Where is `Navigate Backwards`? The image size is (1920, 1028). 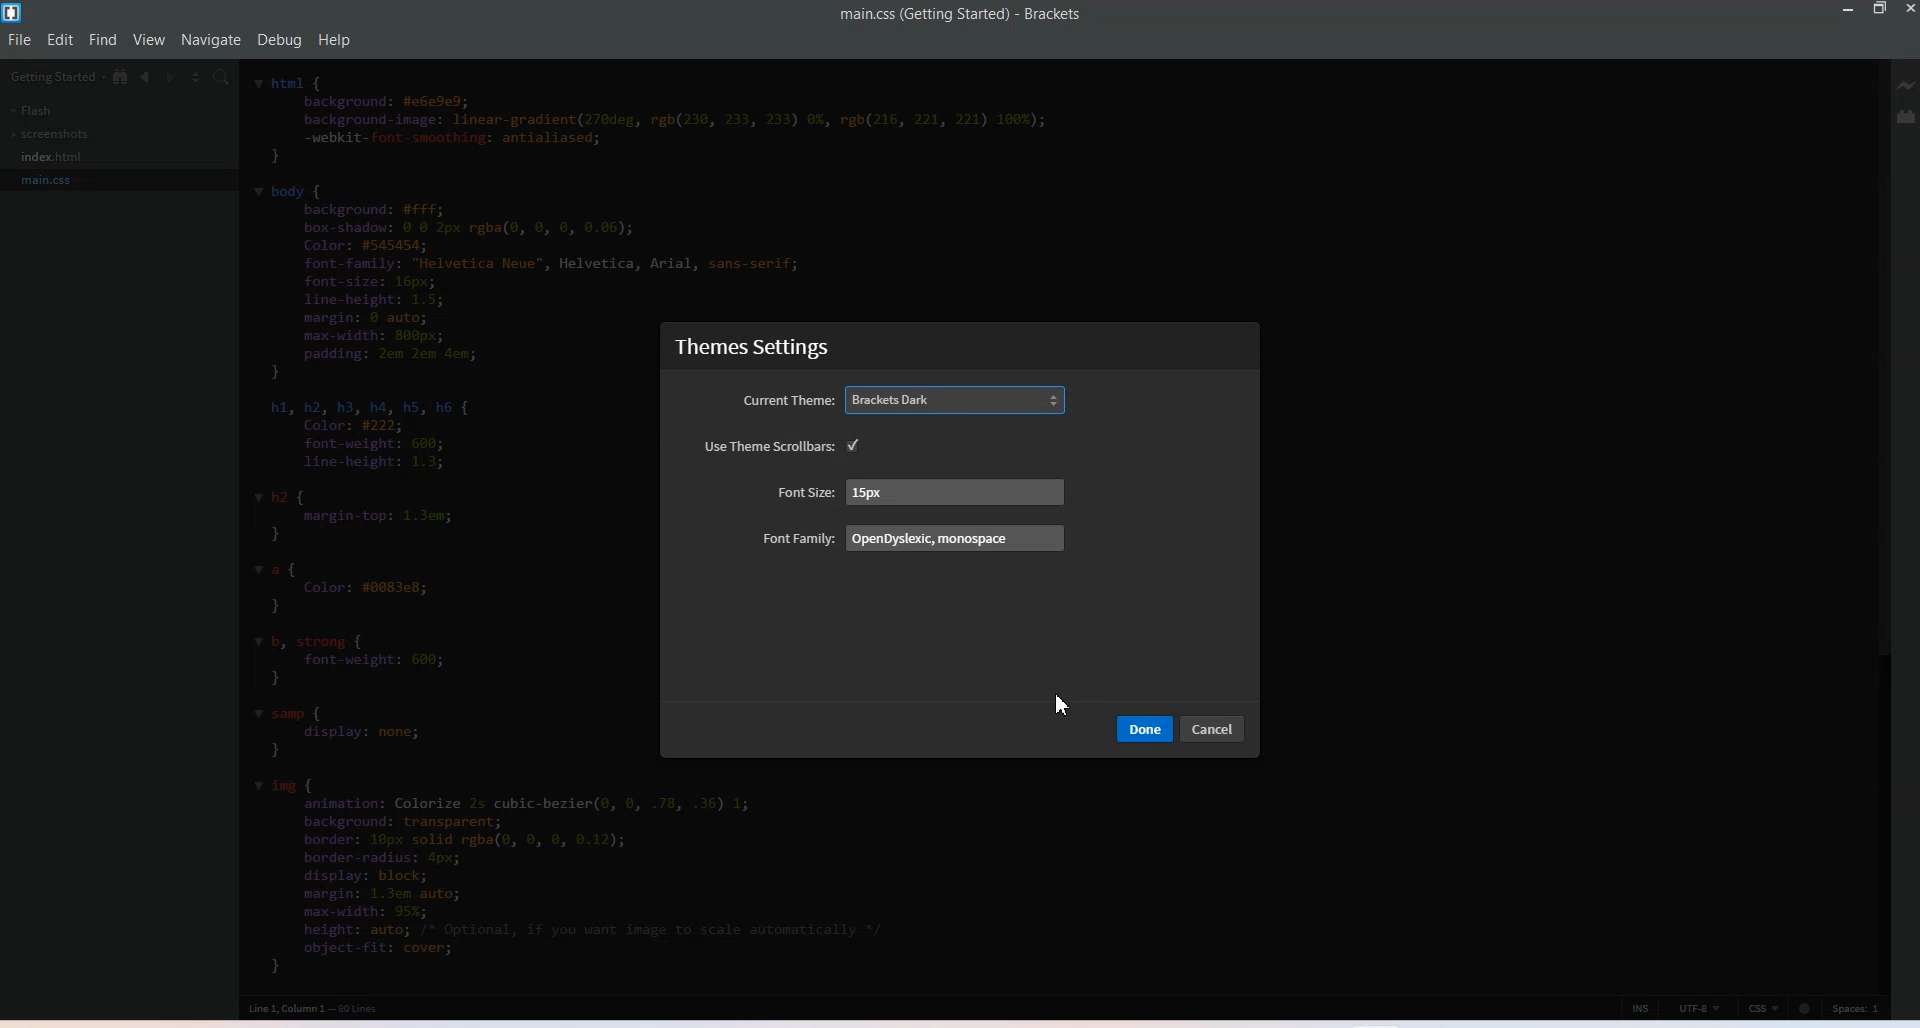
Navigate Backwards is located at coordinates (144, 78).